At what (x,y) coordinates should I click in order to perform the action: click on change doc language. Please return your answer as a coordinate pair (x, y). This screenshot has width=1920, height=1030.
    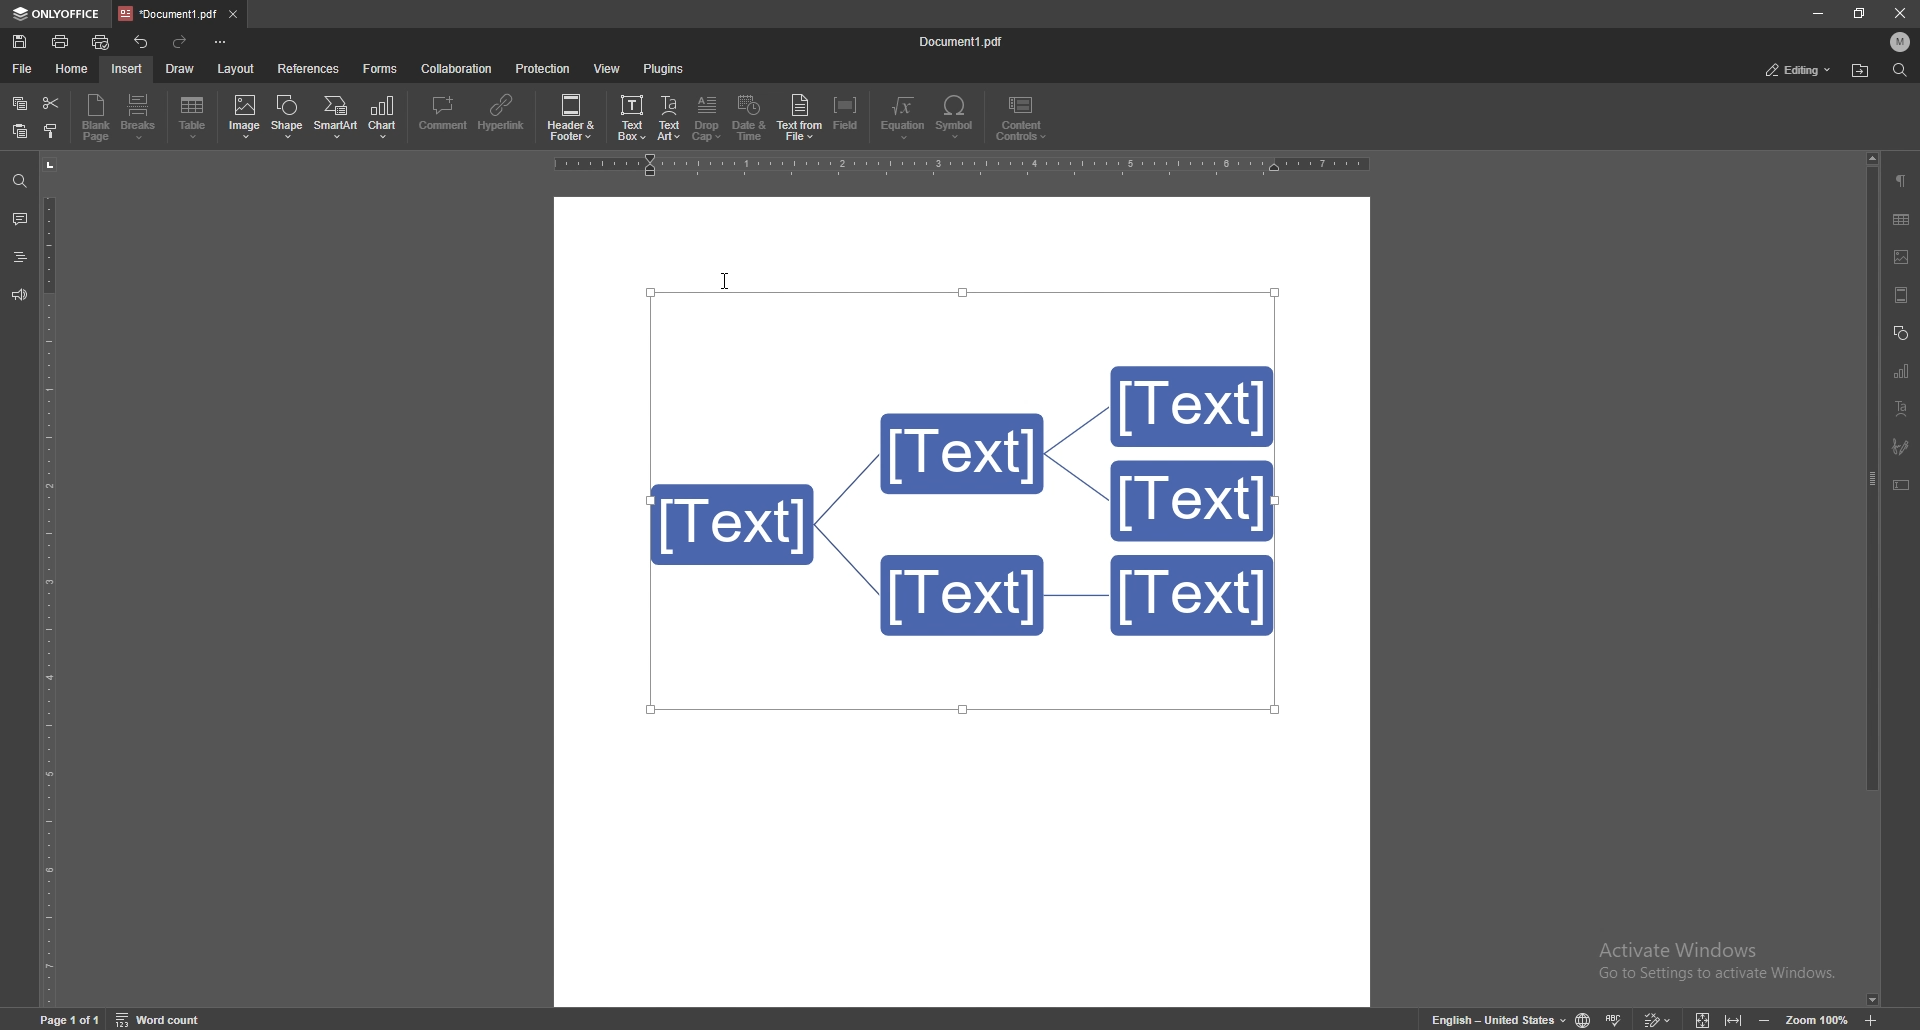
    Looking at the image, I should click on (1584, 1018).